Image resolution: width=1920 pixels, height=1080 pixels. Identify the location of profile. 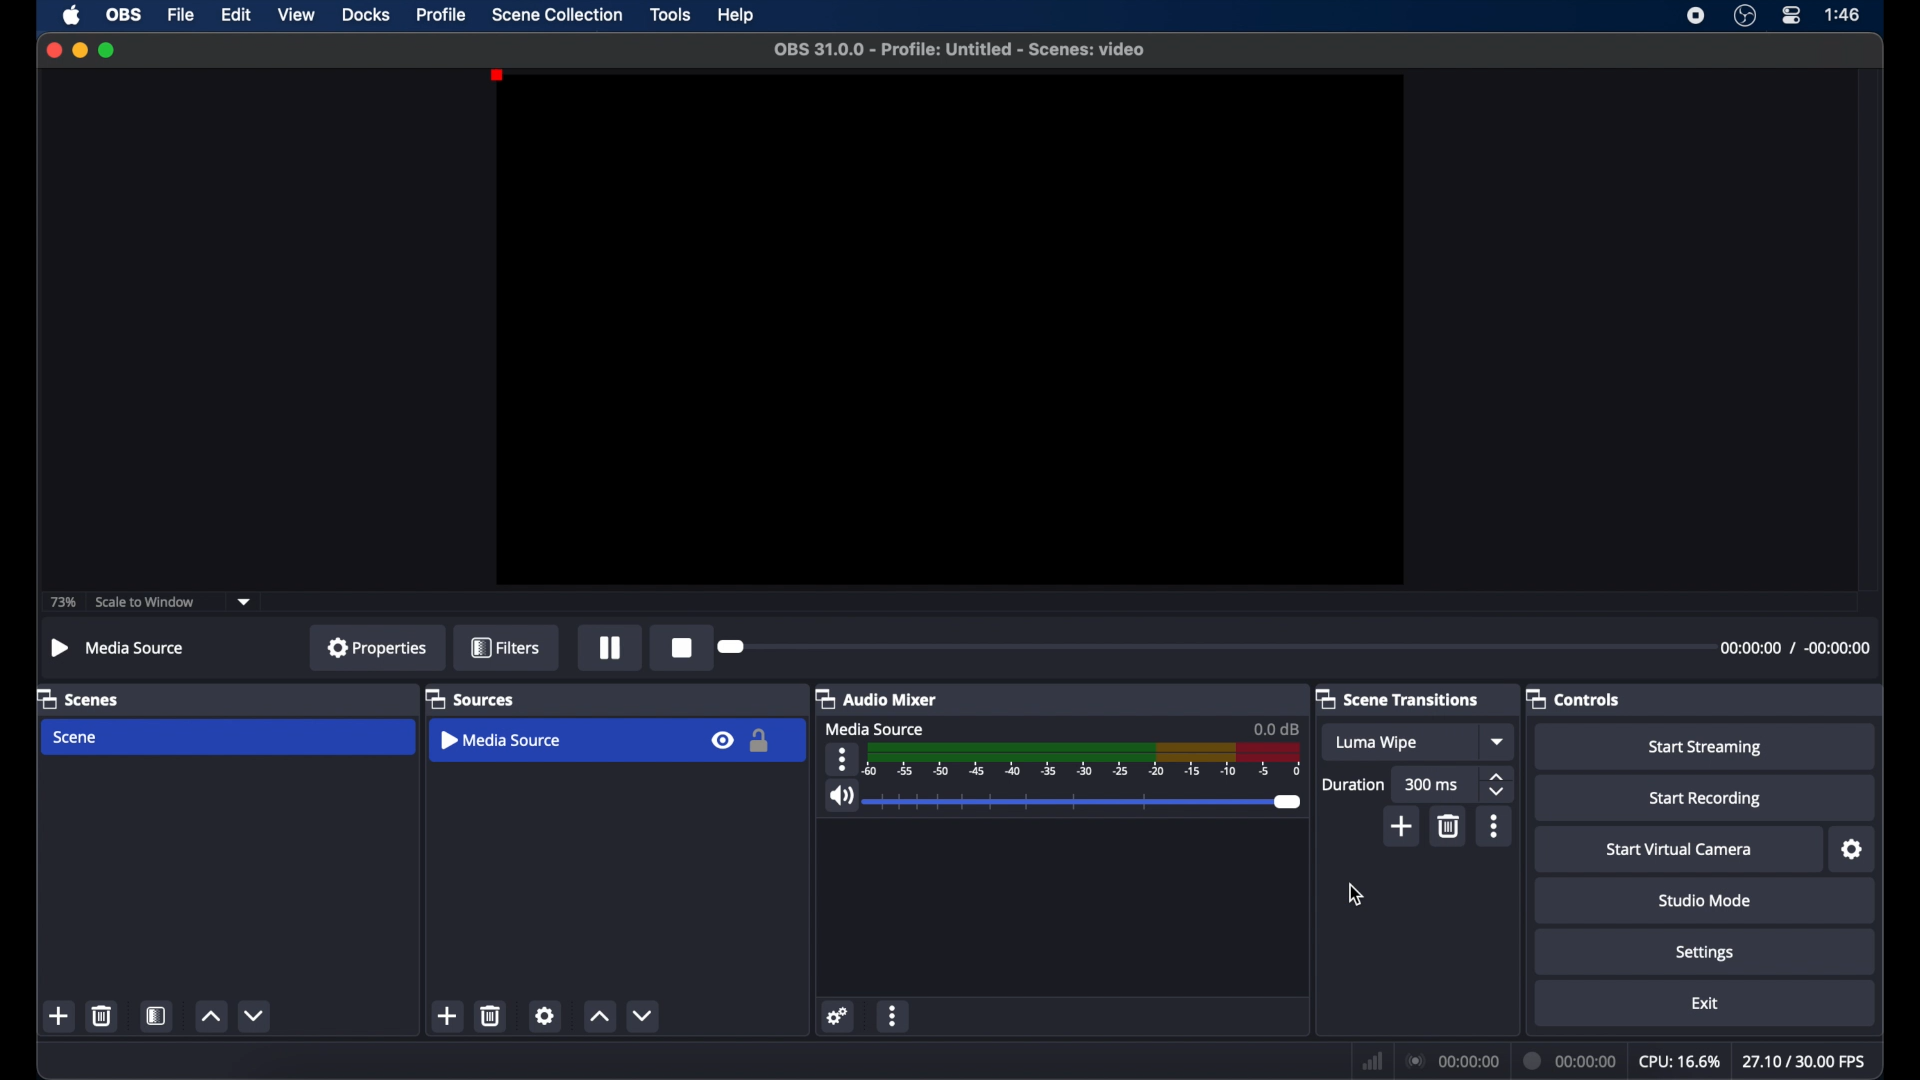
(442, 15).